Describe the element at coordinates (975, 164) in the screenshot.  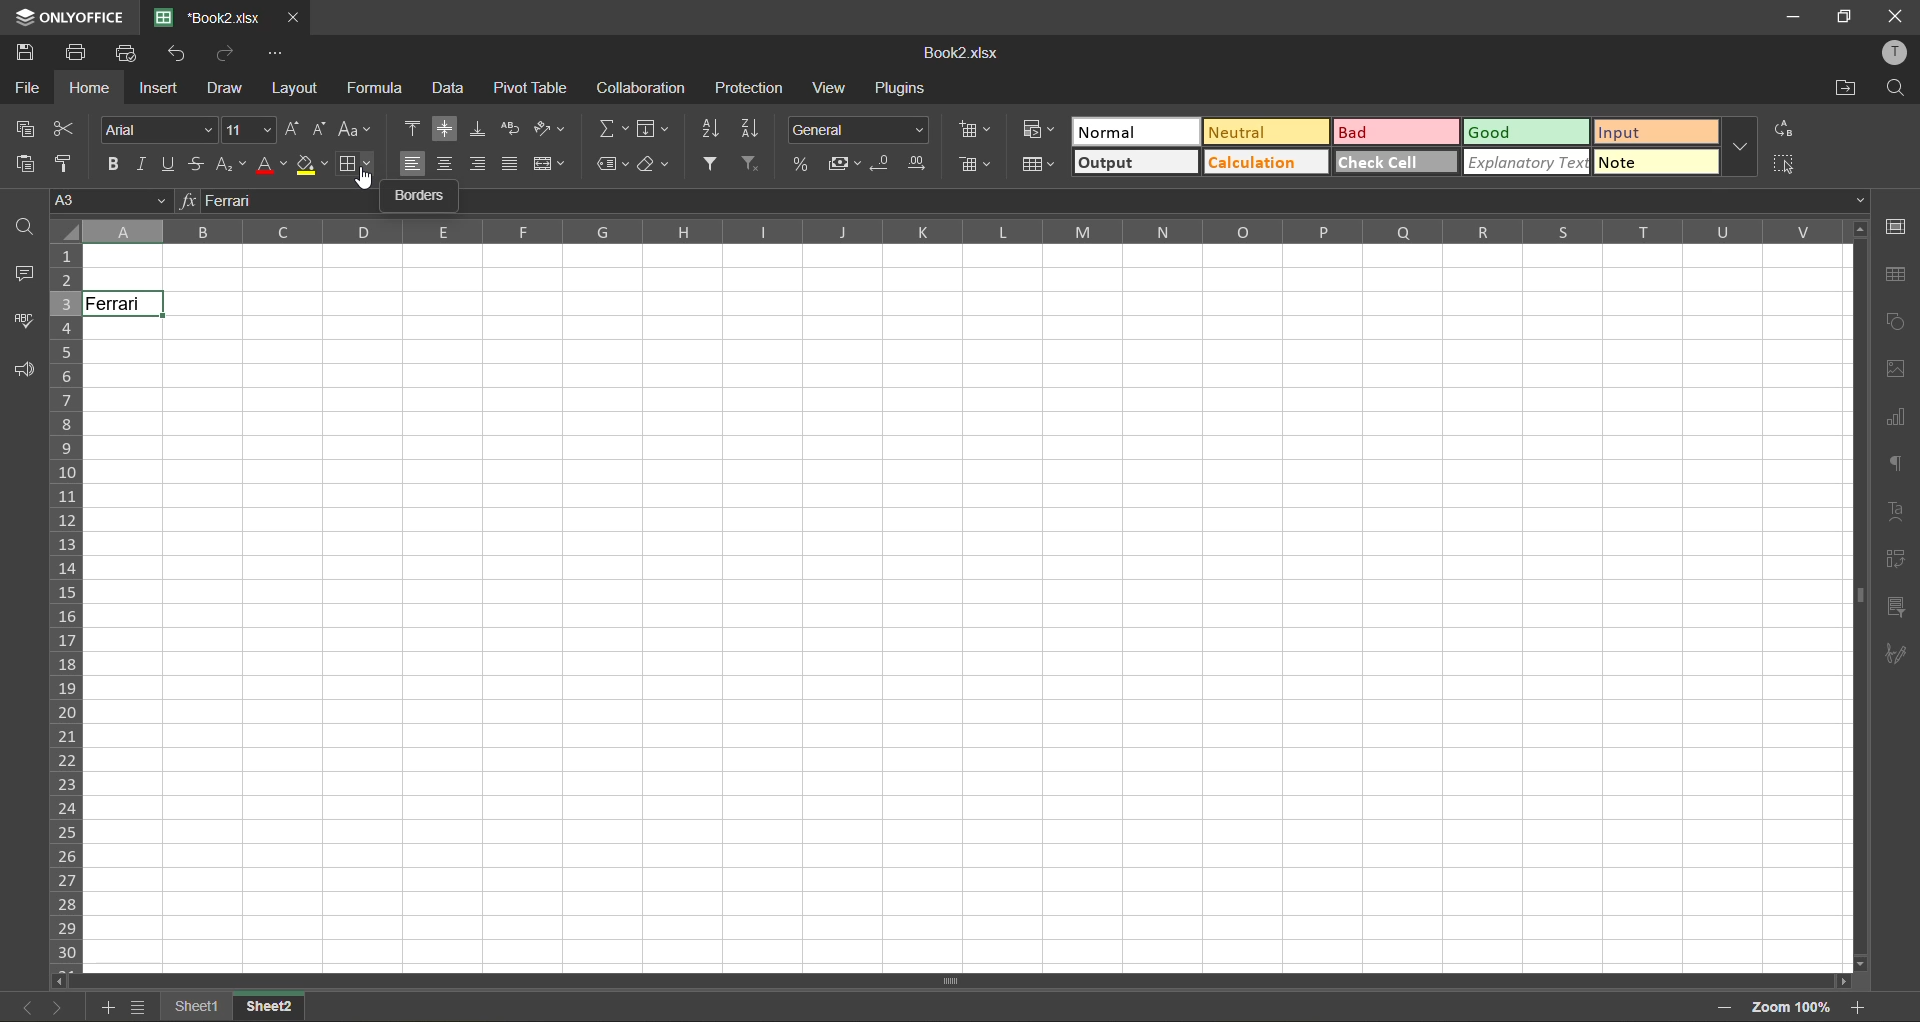
I see `delete cells` at that location.